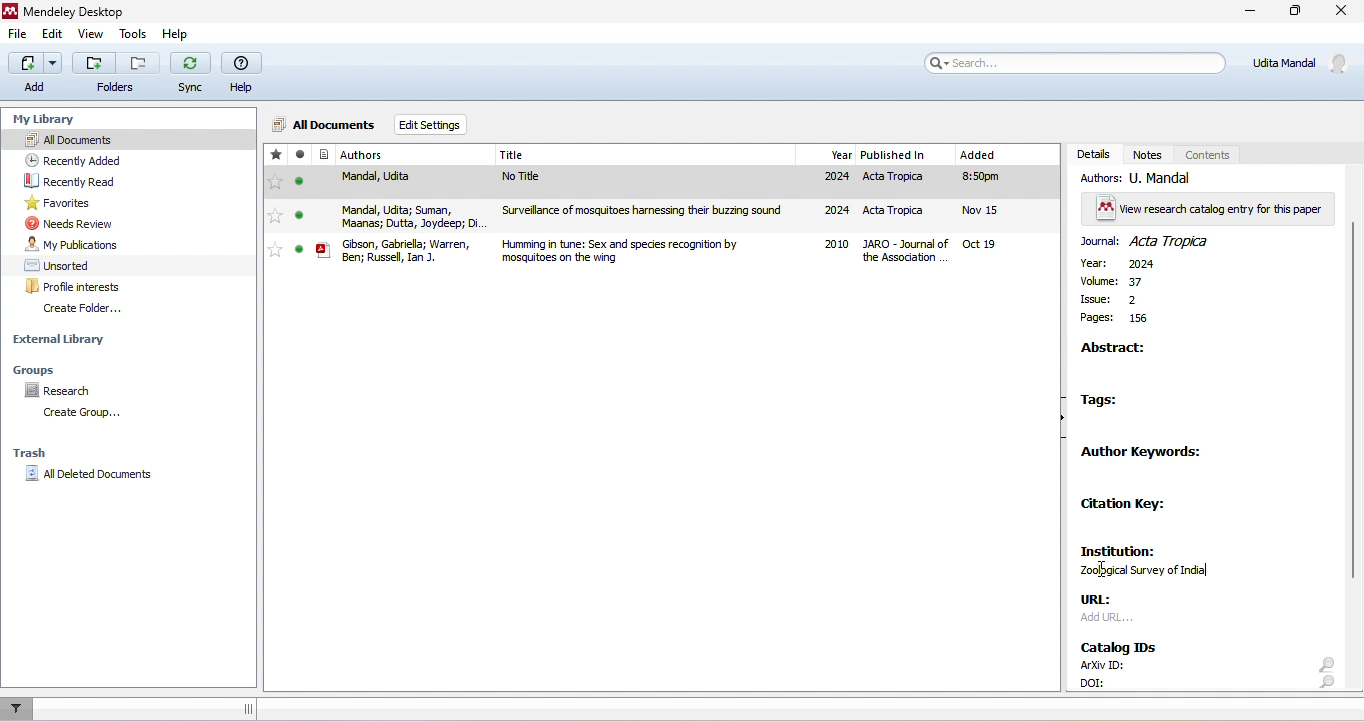 The width and height of the screenshot is (1364, 722). Describe the element at coordinates (82, 287) in the screenshot. I see `profile interests` at that location.